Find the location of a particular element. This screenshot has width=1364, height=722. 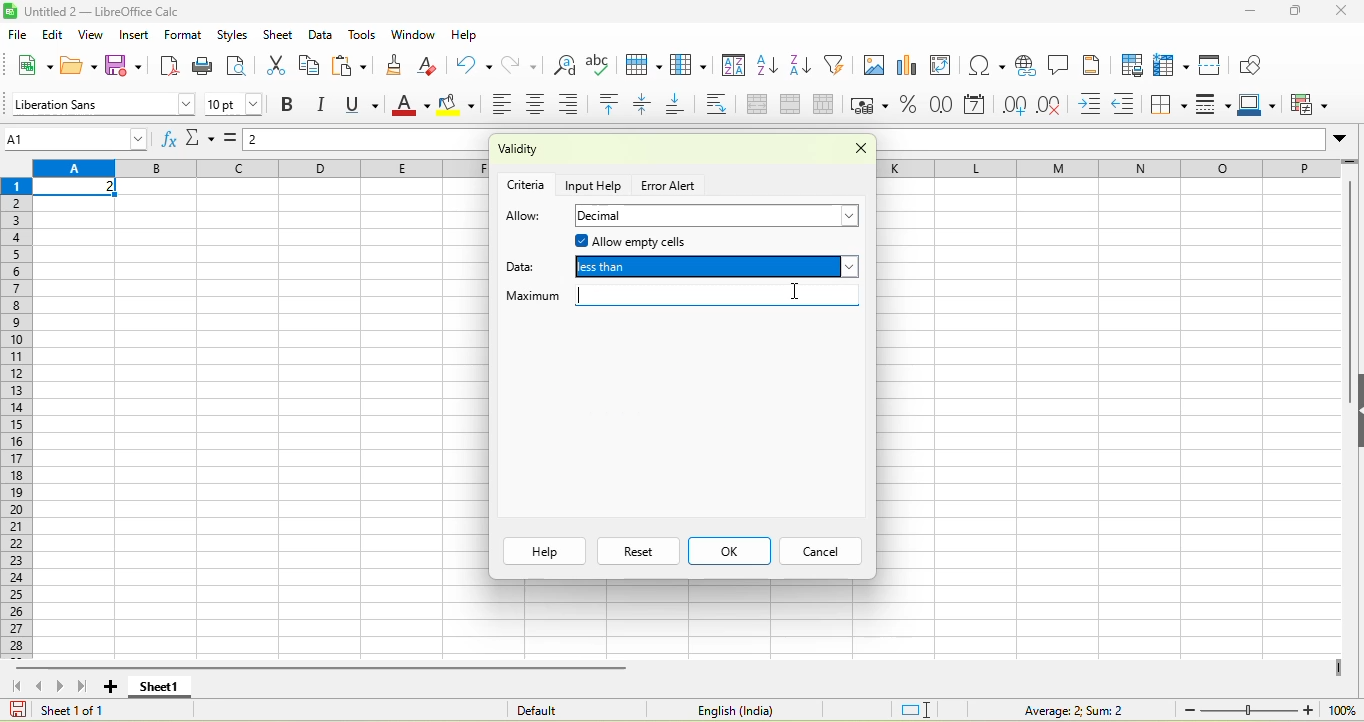

headers and footers is located at coordinates (1093, 64).